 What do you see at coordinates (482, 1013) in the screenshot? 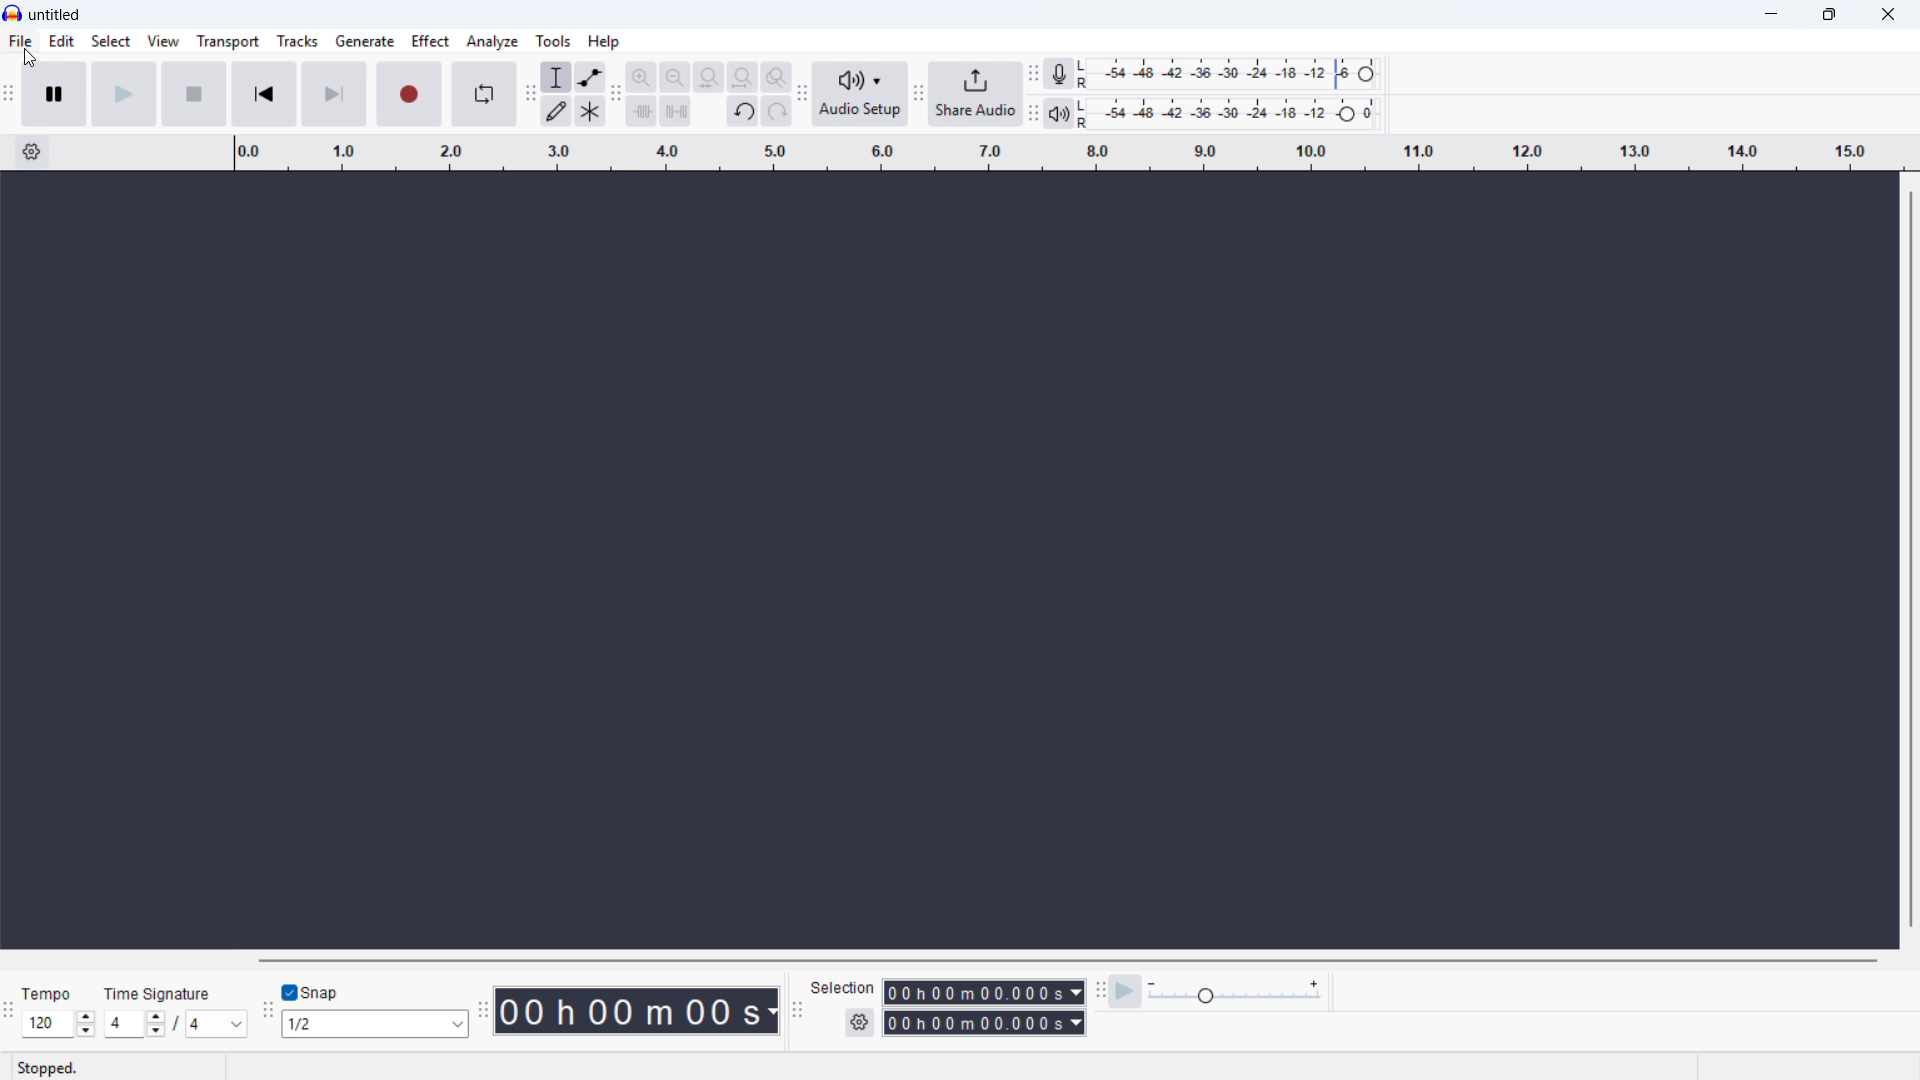
I see `Time toolbar ` at bounding box center [482, 1013].